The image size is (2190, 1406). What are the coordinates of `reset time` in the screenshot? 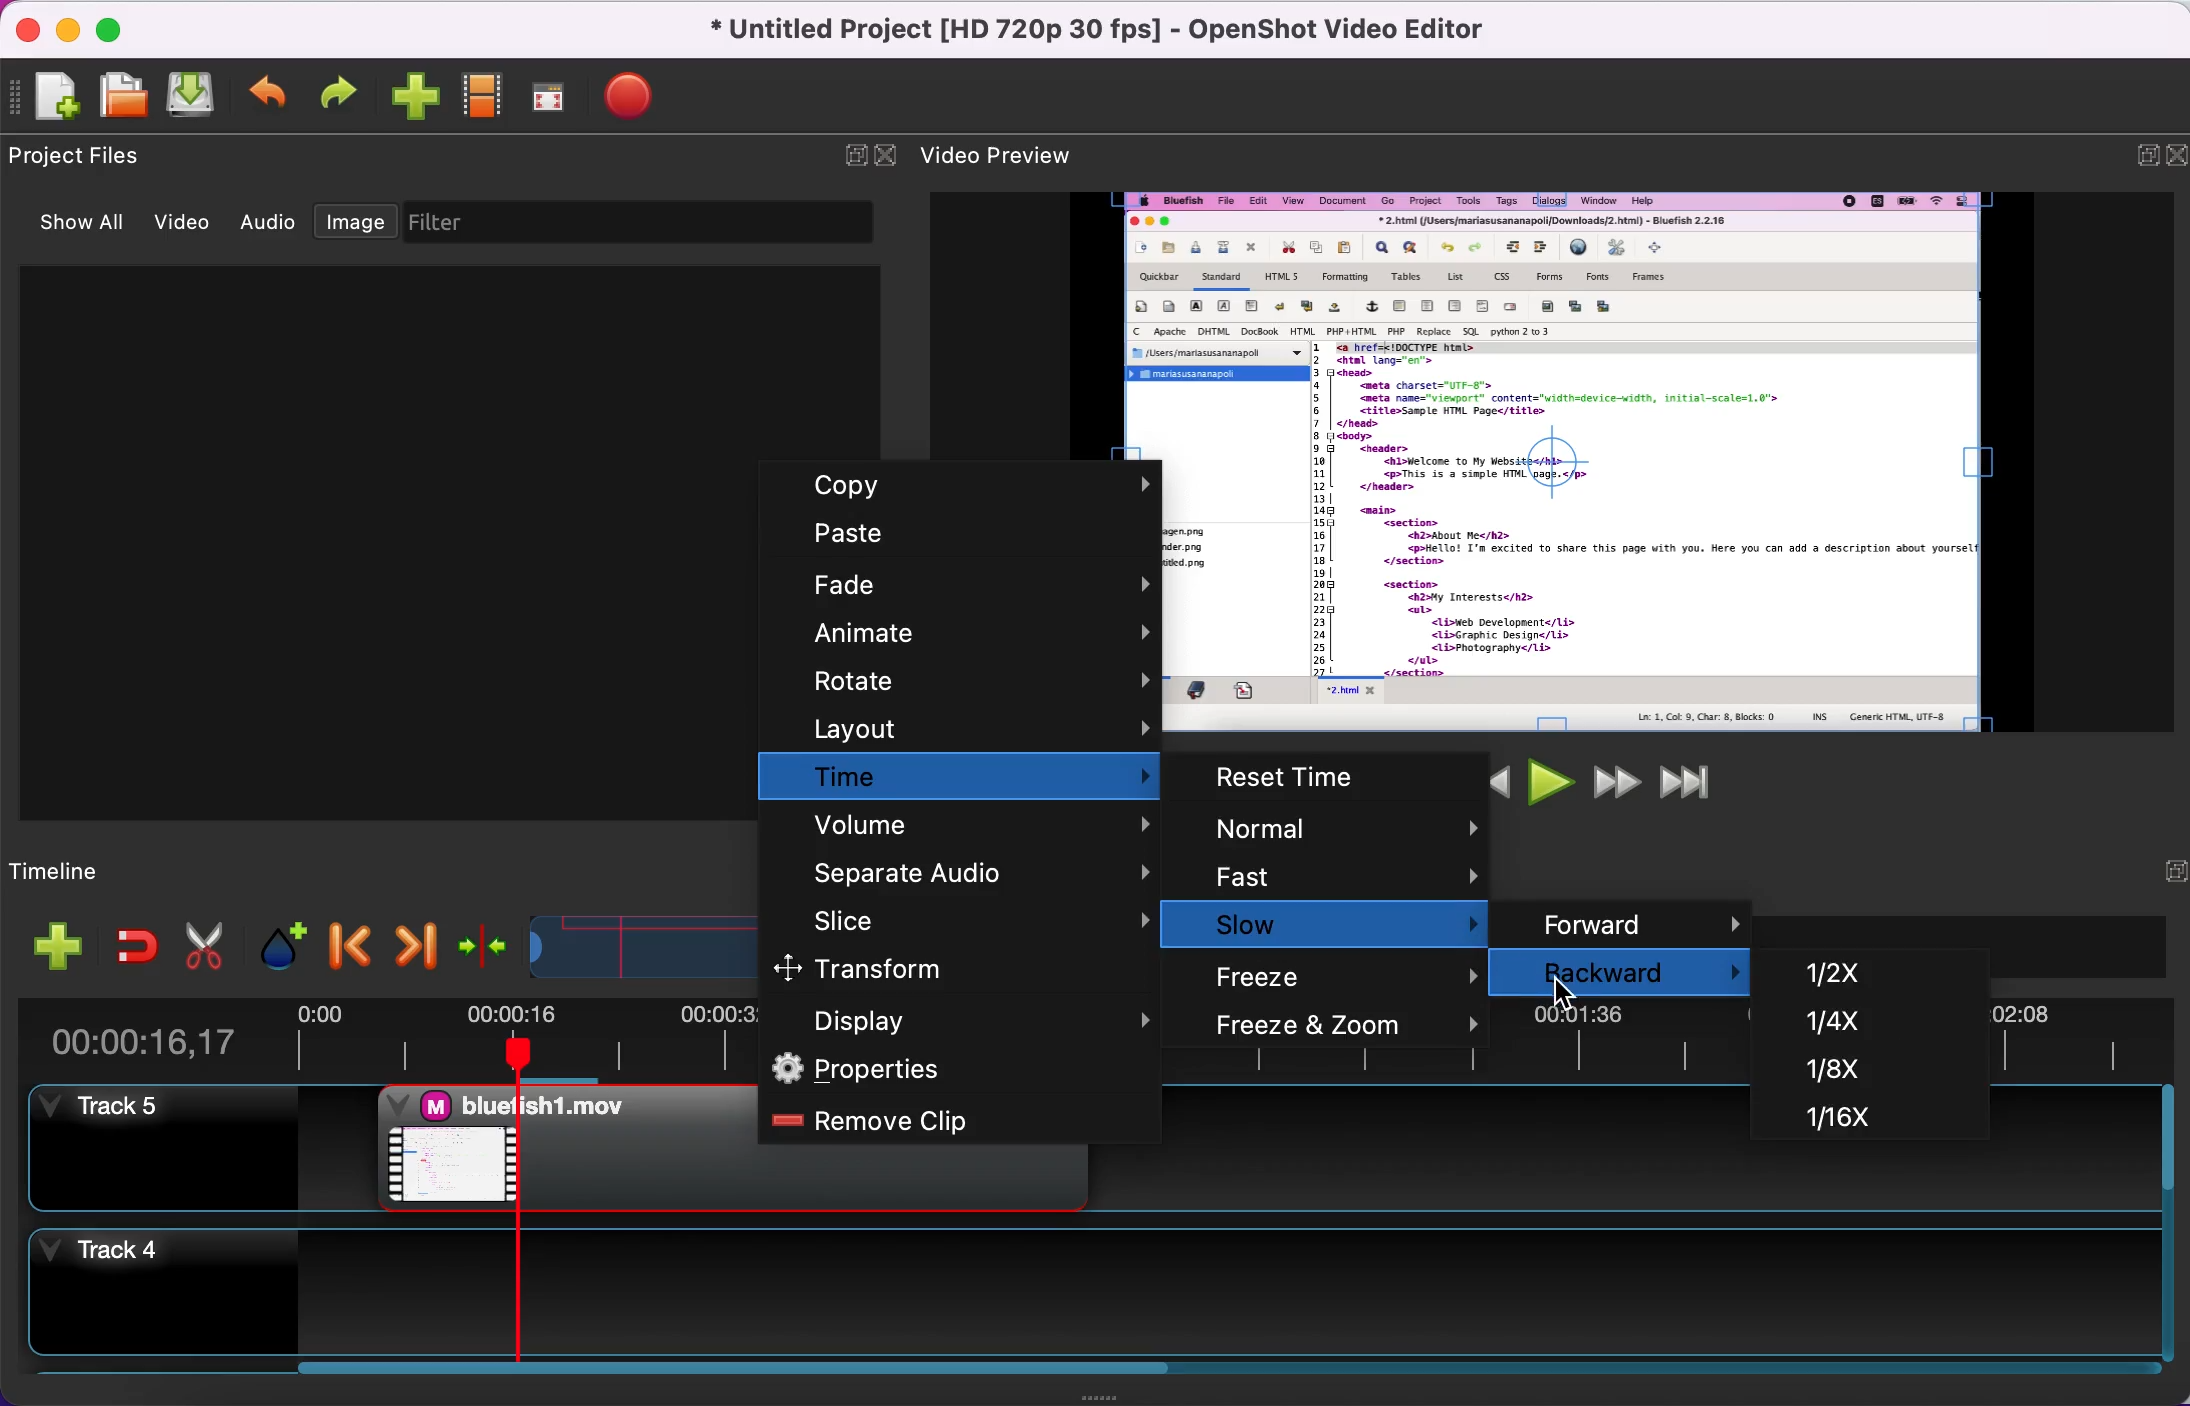 It's located at (1344, 778).